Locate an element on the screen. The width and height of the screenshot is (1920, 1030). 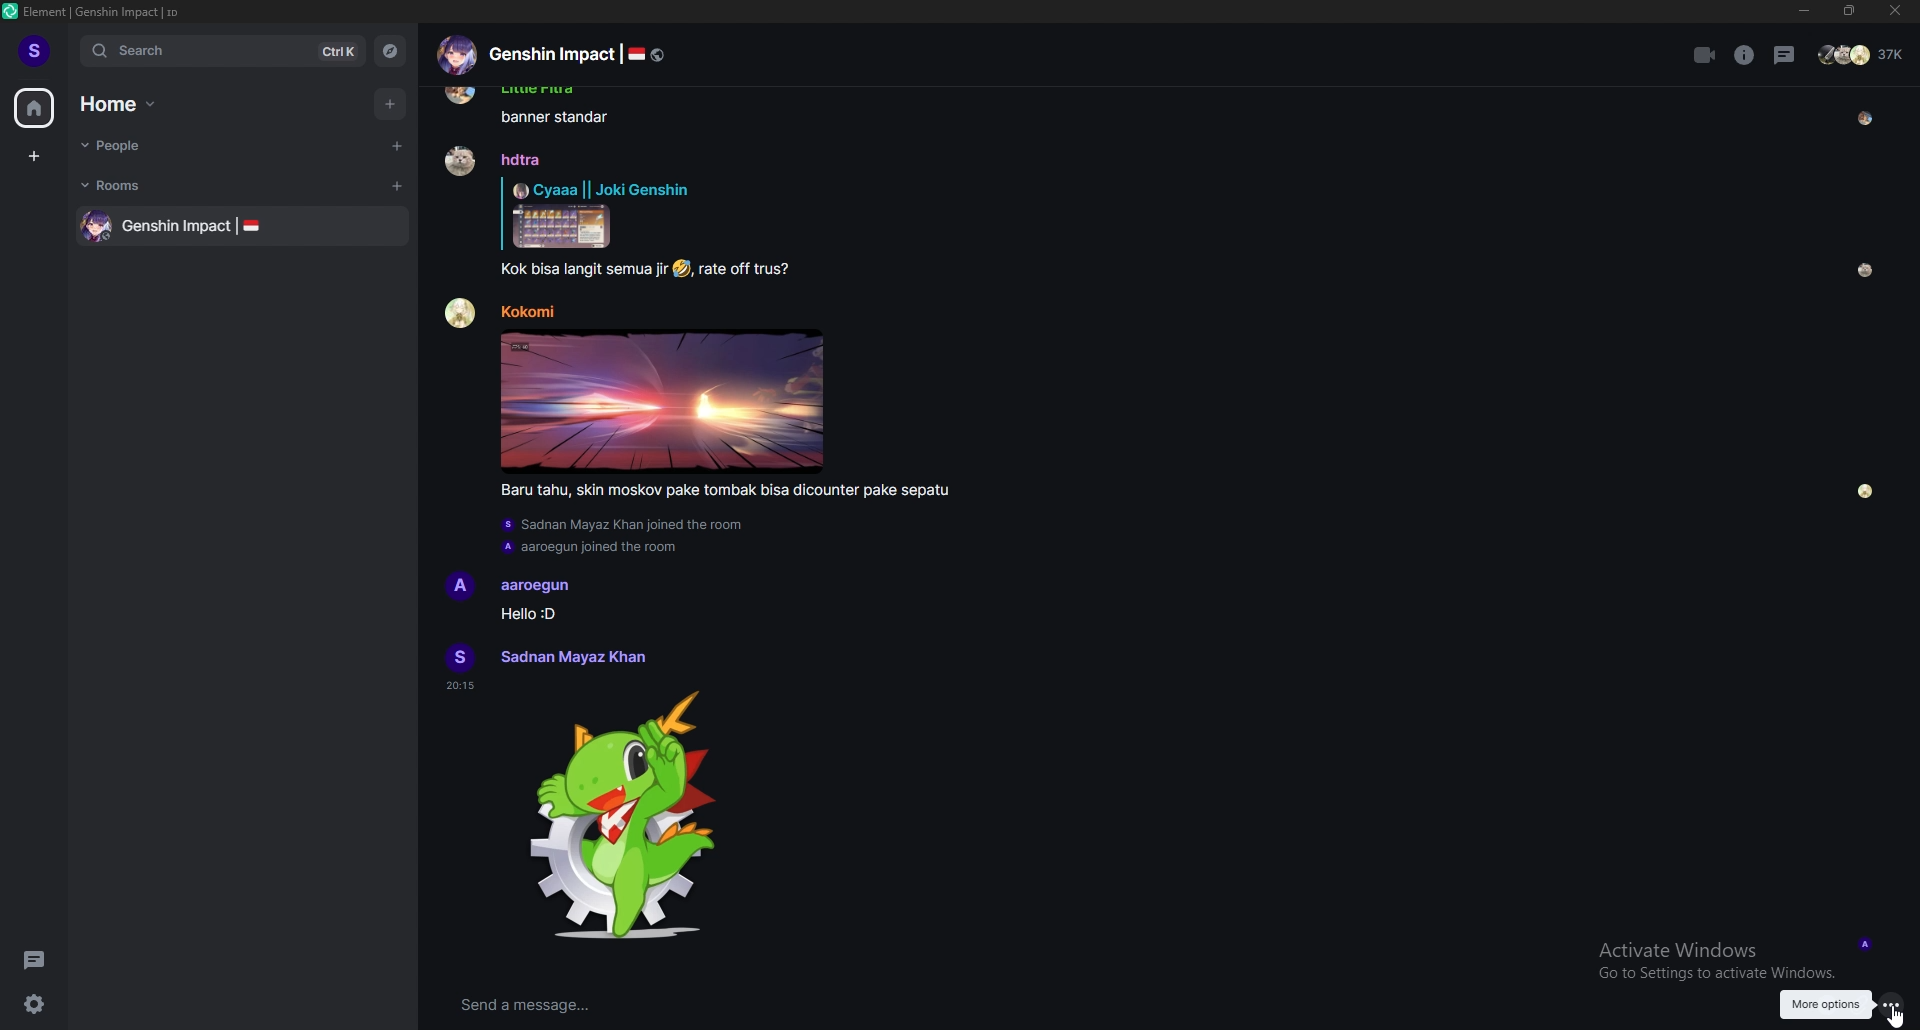
people is located at coordinates (1863, 54).